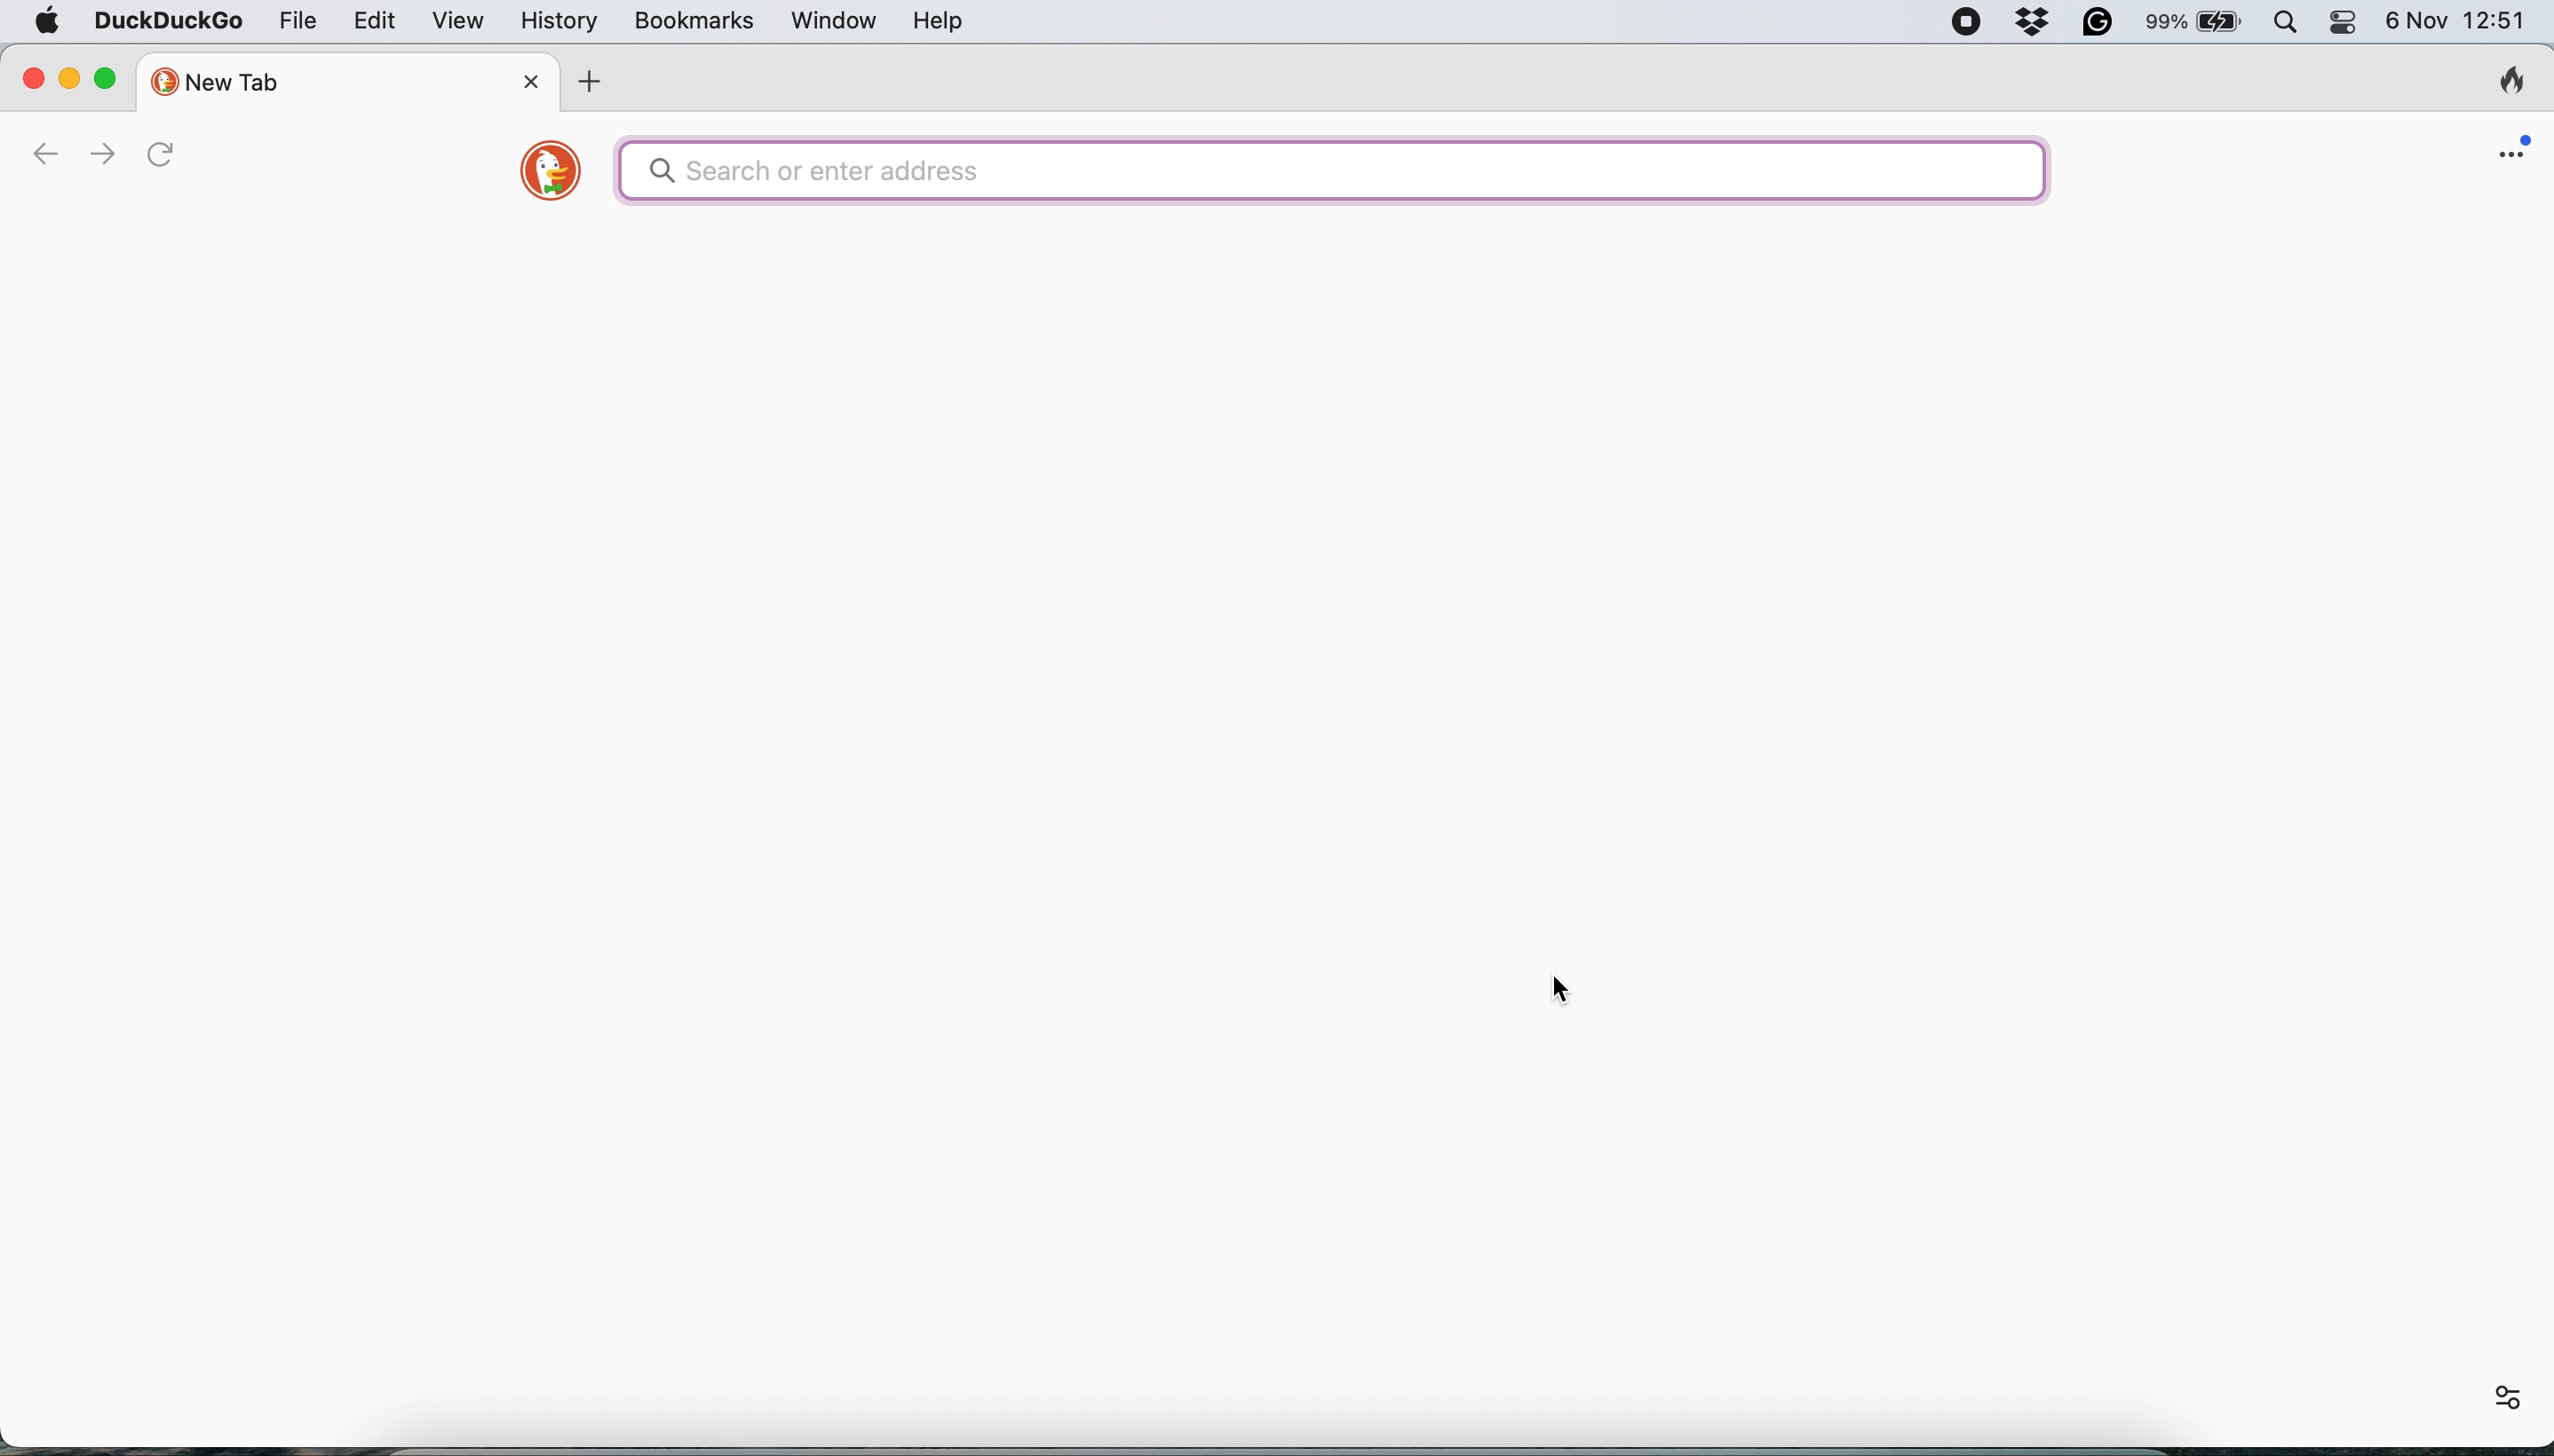 The height and width of the screenshot is (1456, 2554). Describe the element at coordinates (1332, 168) in the screenshot. I see `search bar` at that location.